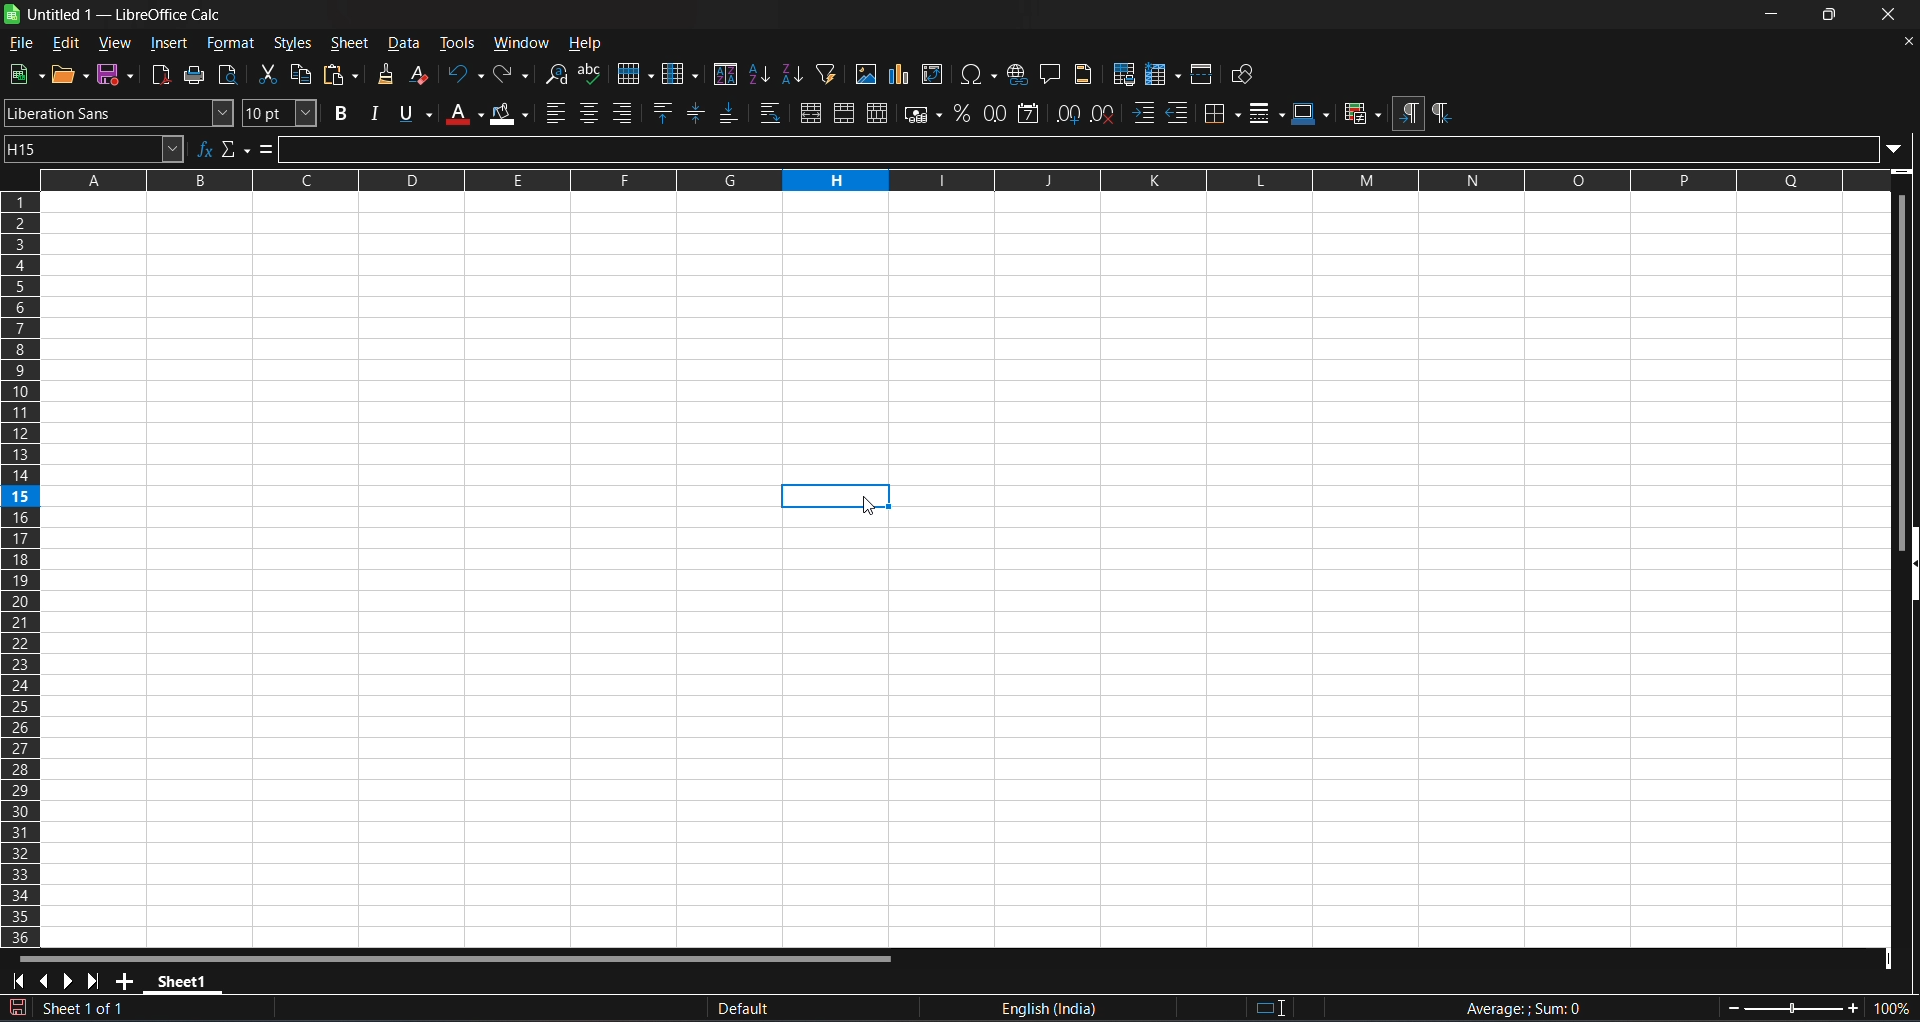 The image size is (1920, 1022). What do you see at coordinates (161, 74) in the screenshot?
I see `export directly as pdf` at bounding box center [161, 74].